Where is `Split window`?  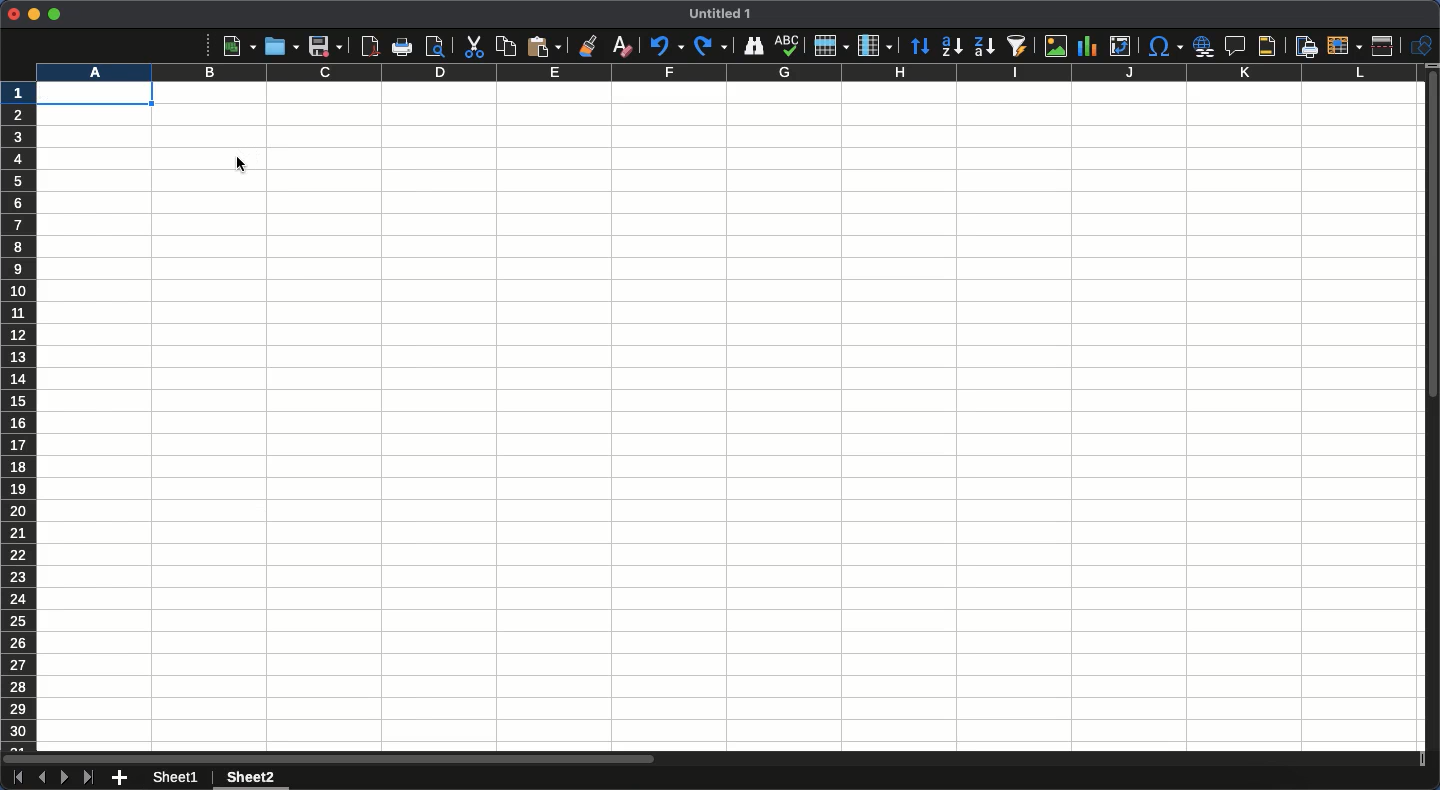
Split window is located at coordinates (1387, 46).